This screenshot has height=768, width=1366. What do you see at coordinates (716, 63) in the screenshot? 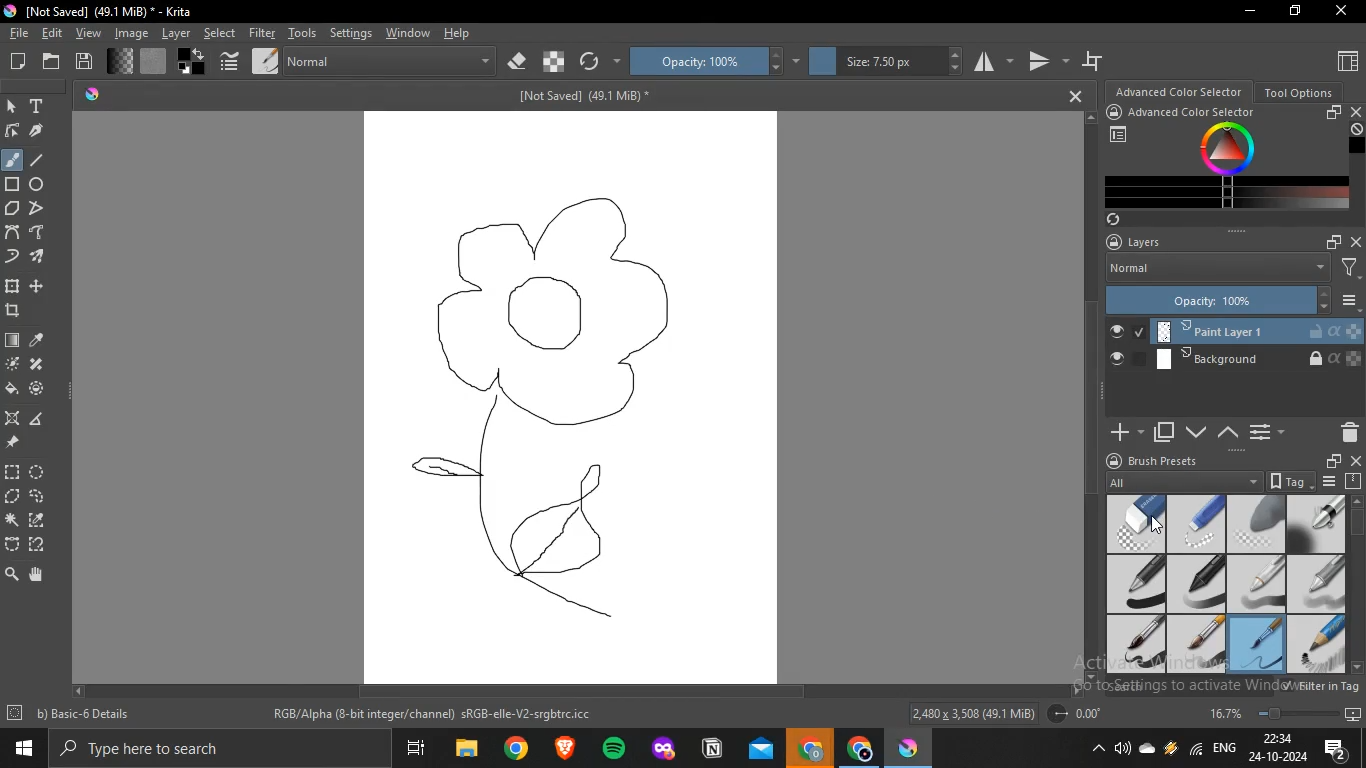
I see `opacity` at bounding box center [716, 63].